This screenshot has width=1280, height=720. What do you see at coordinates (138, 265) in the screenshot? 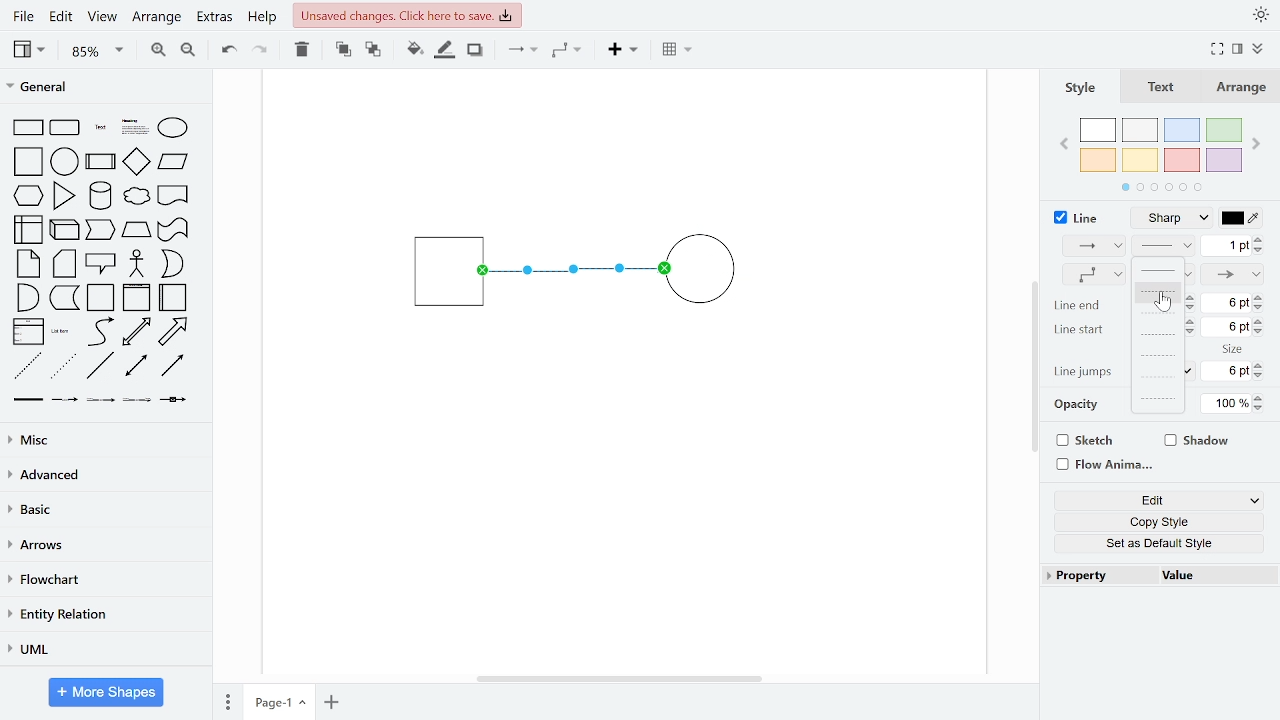
I see `actor` at bounding box center [138, 265].